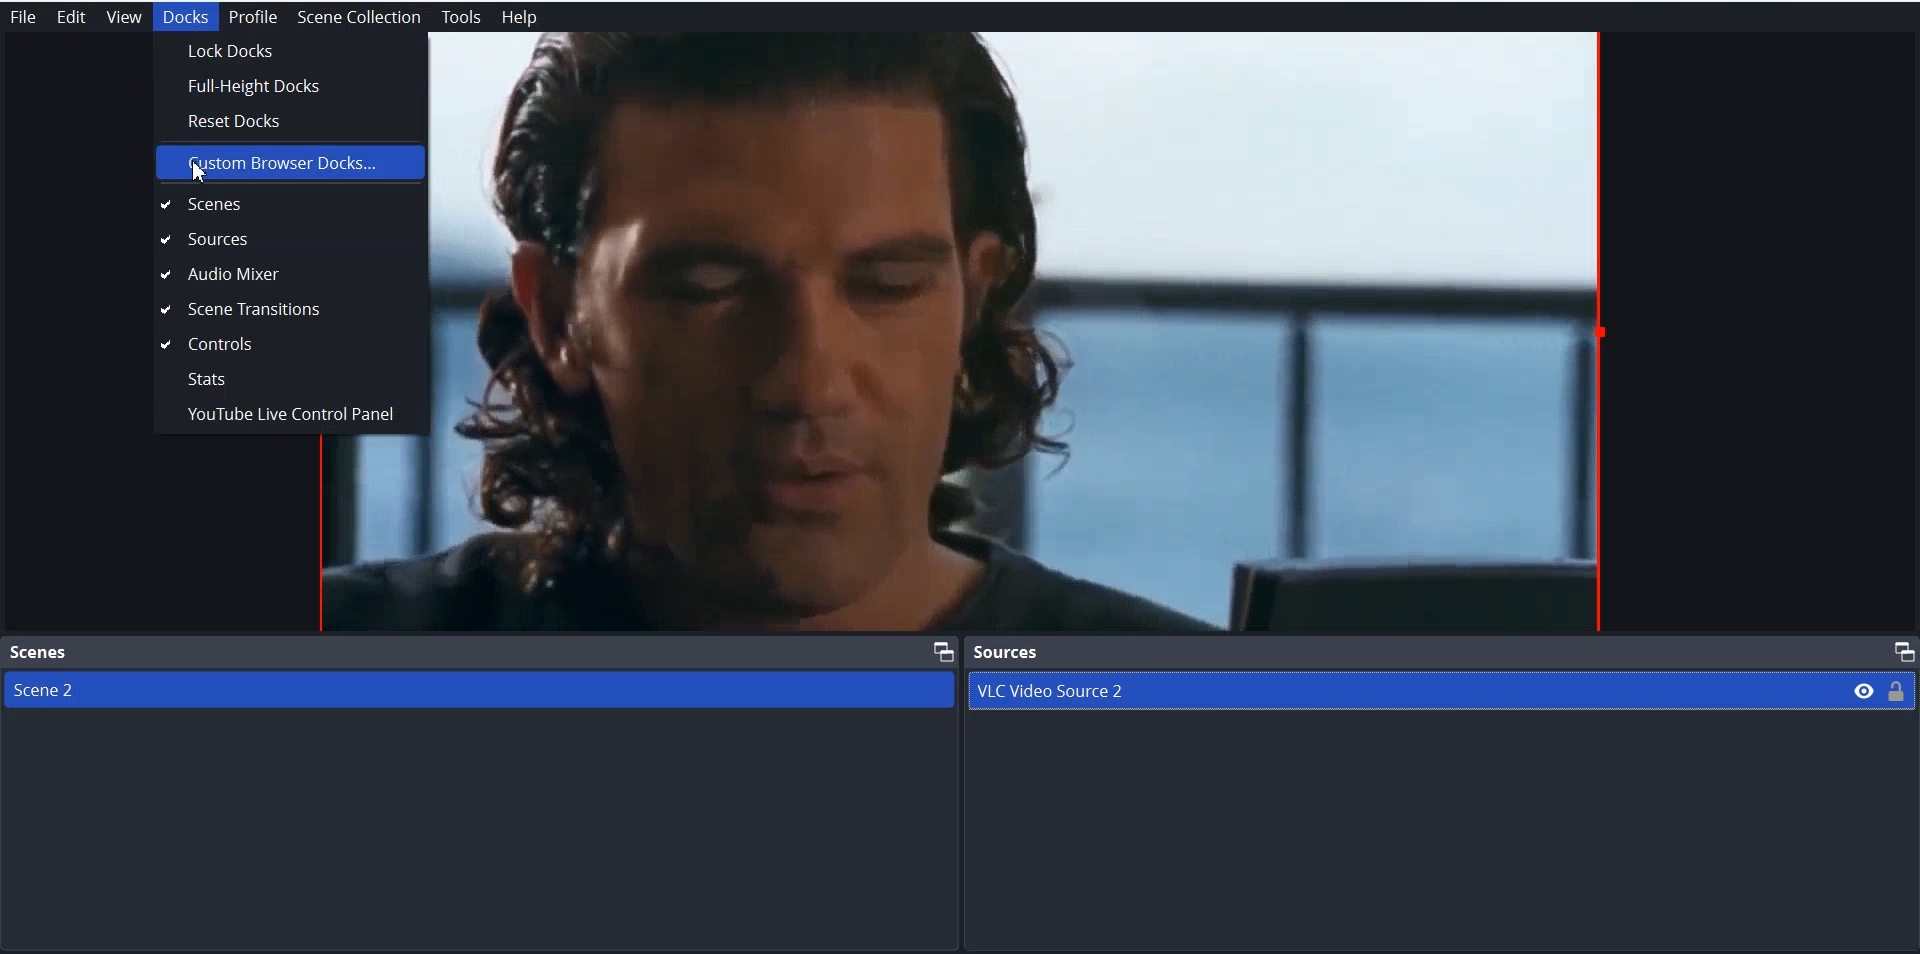 The image size is (1920, 954). What do you see at coordinates (520, 18) in the screenshot?
I see `Help` at bounding box center [520, 18].